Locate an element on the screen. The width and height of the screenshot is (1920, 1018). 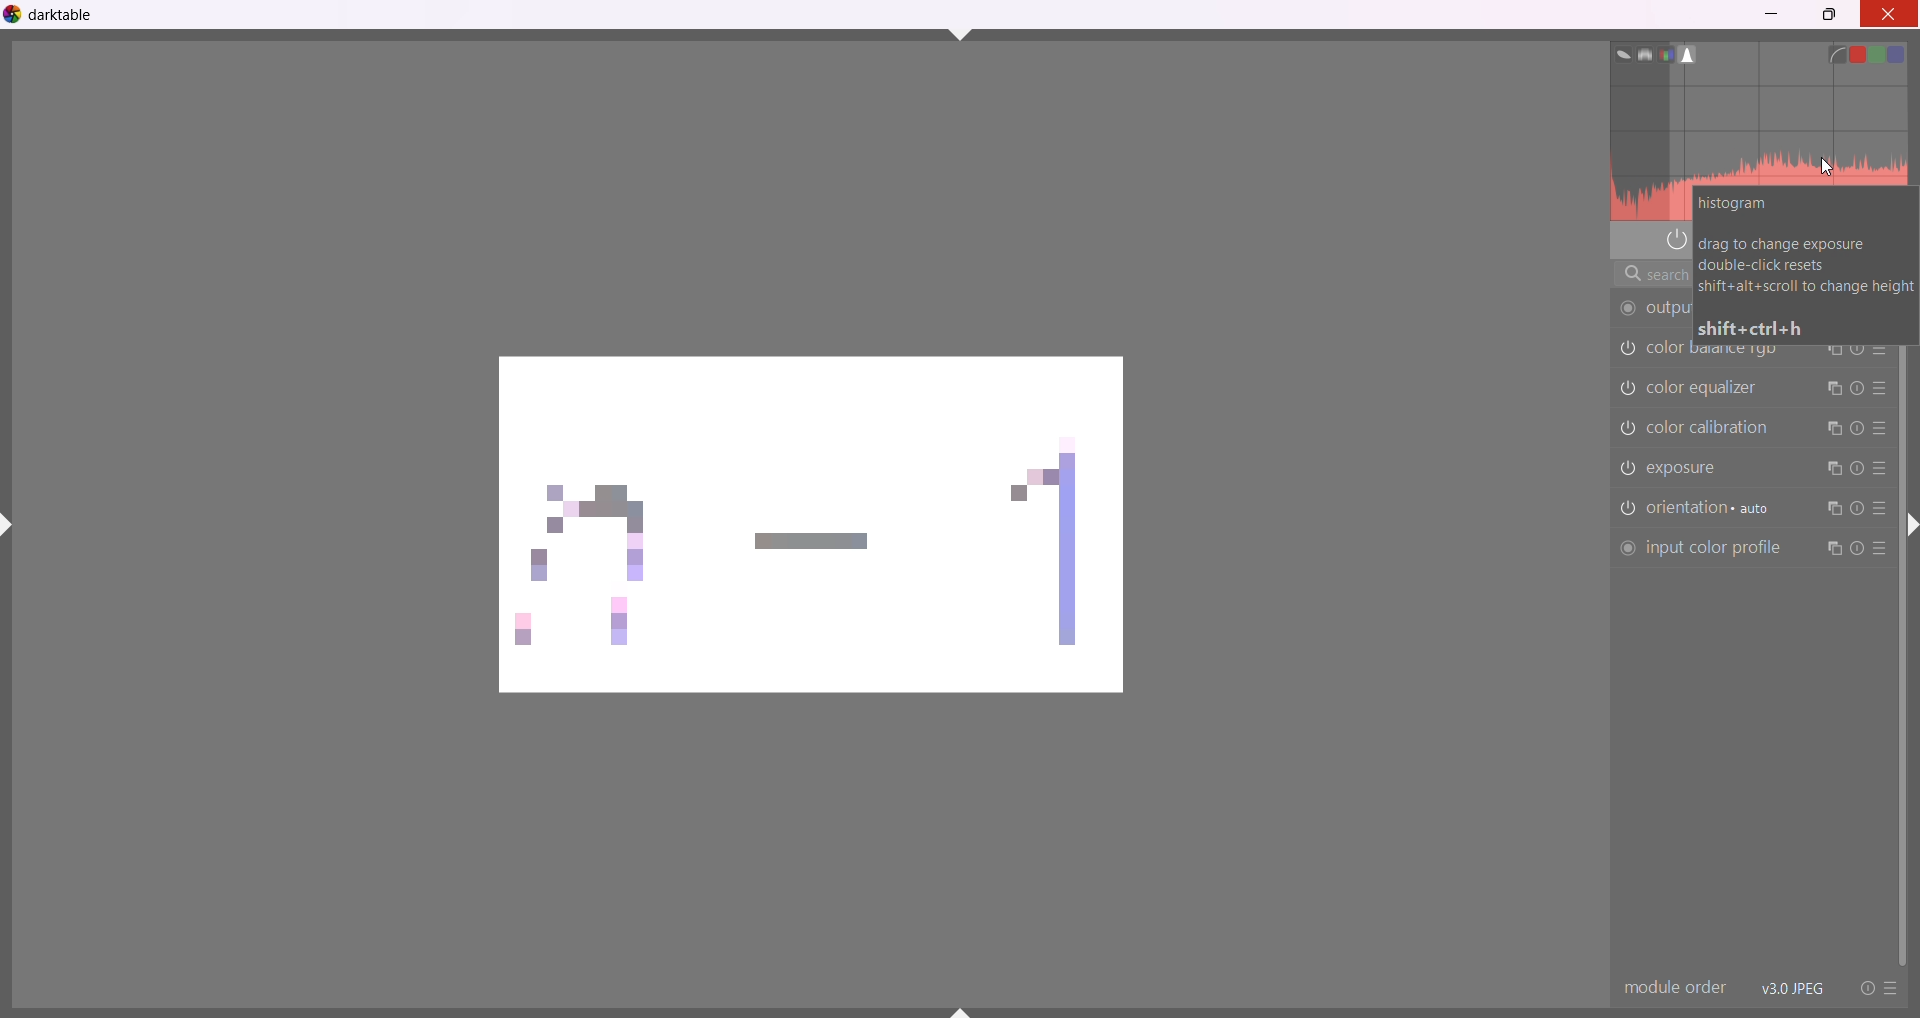
instance is located at coordinates (1829, 511).